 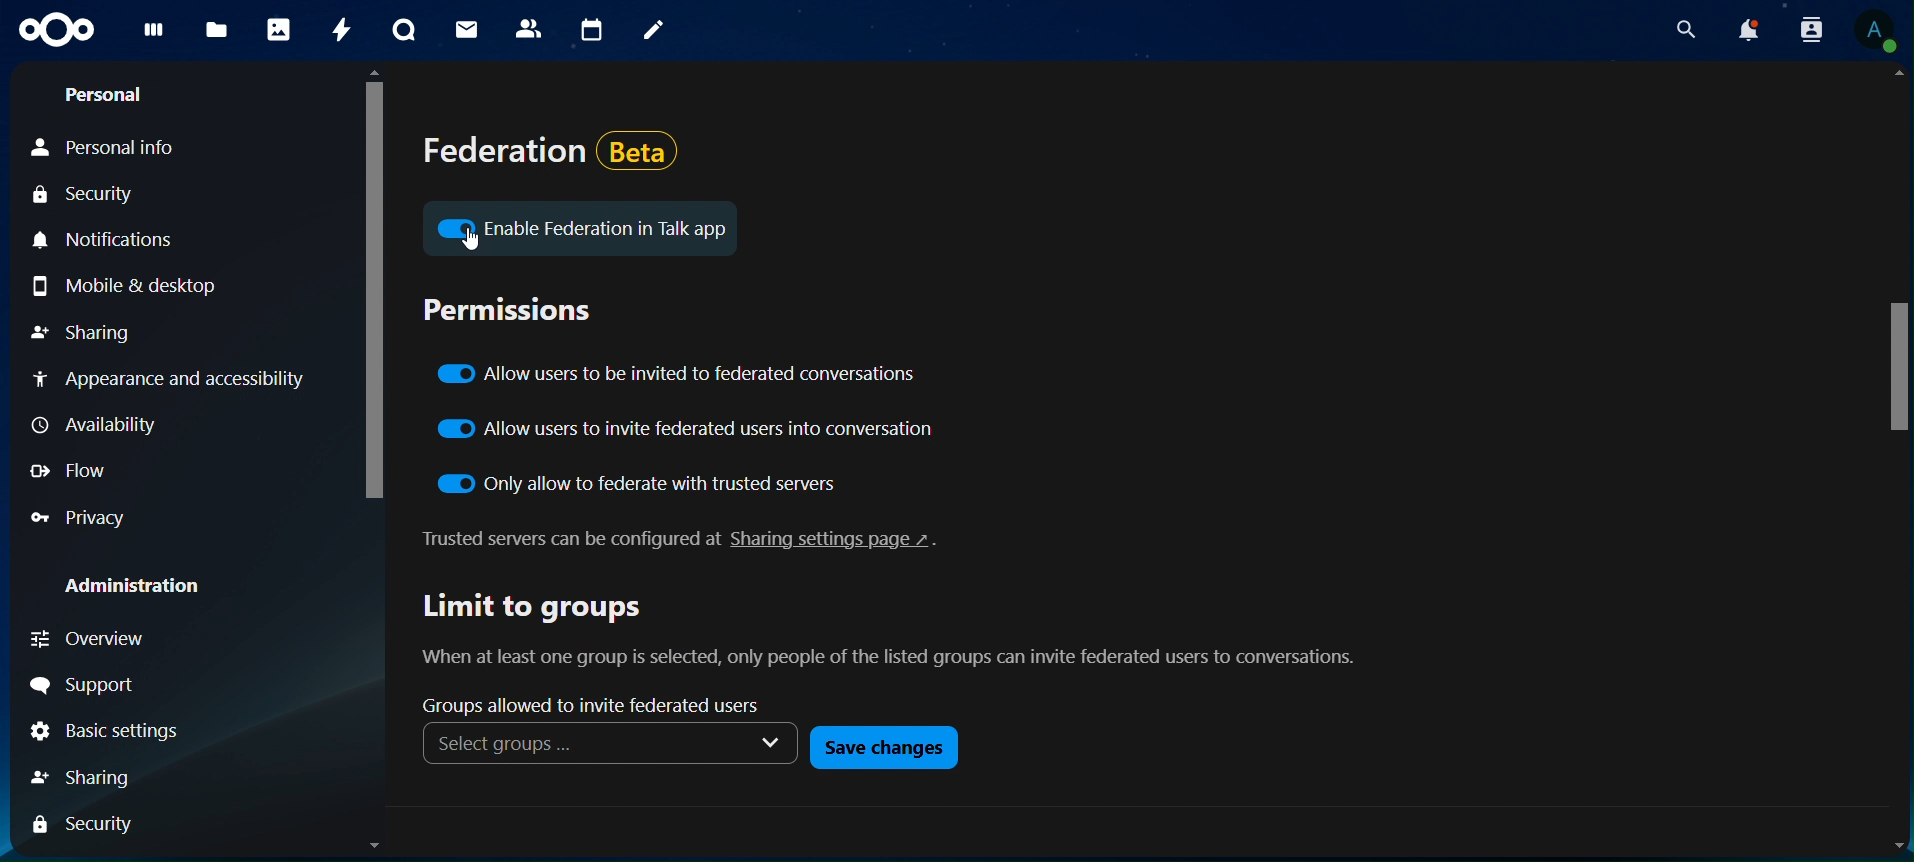 I want to click on text, so click(x=884, y=657).